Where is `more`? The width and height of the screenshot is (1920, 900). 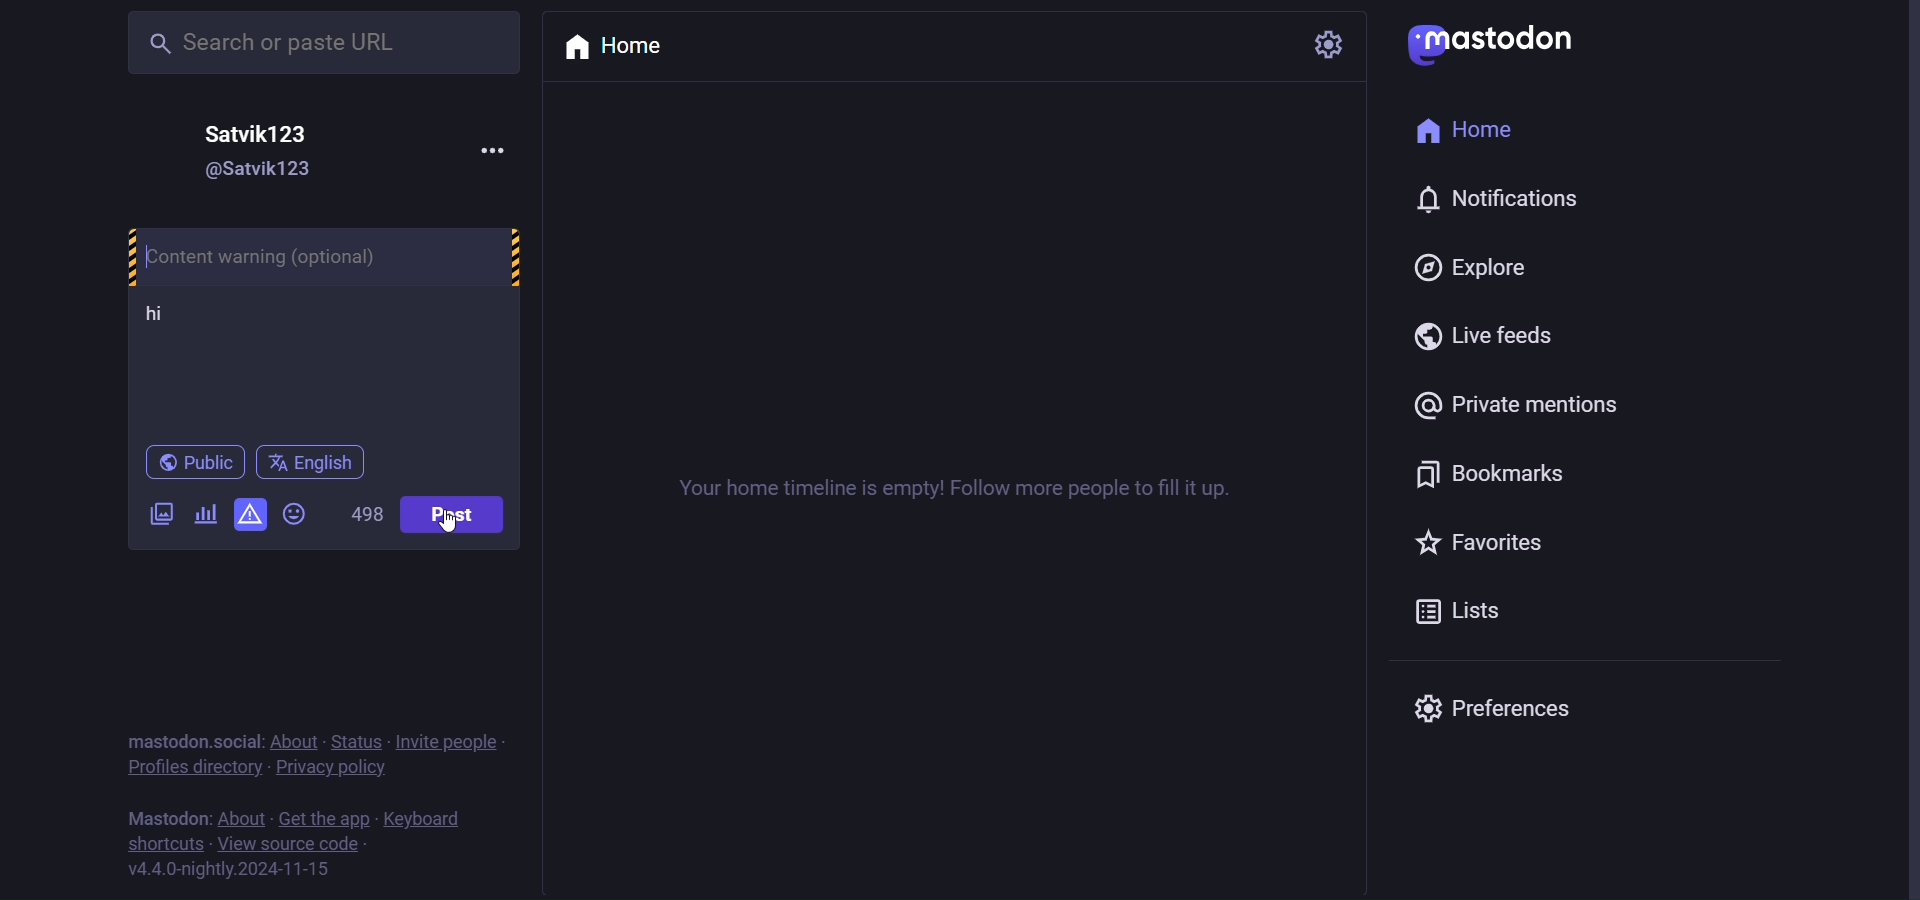
more is located at coordinates (481, 148).